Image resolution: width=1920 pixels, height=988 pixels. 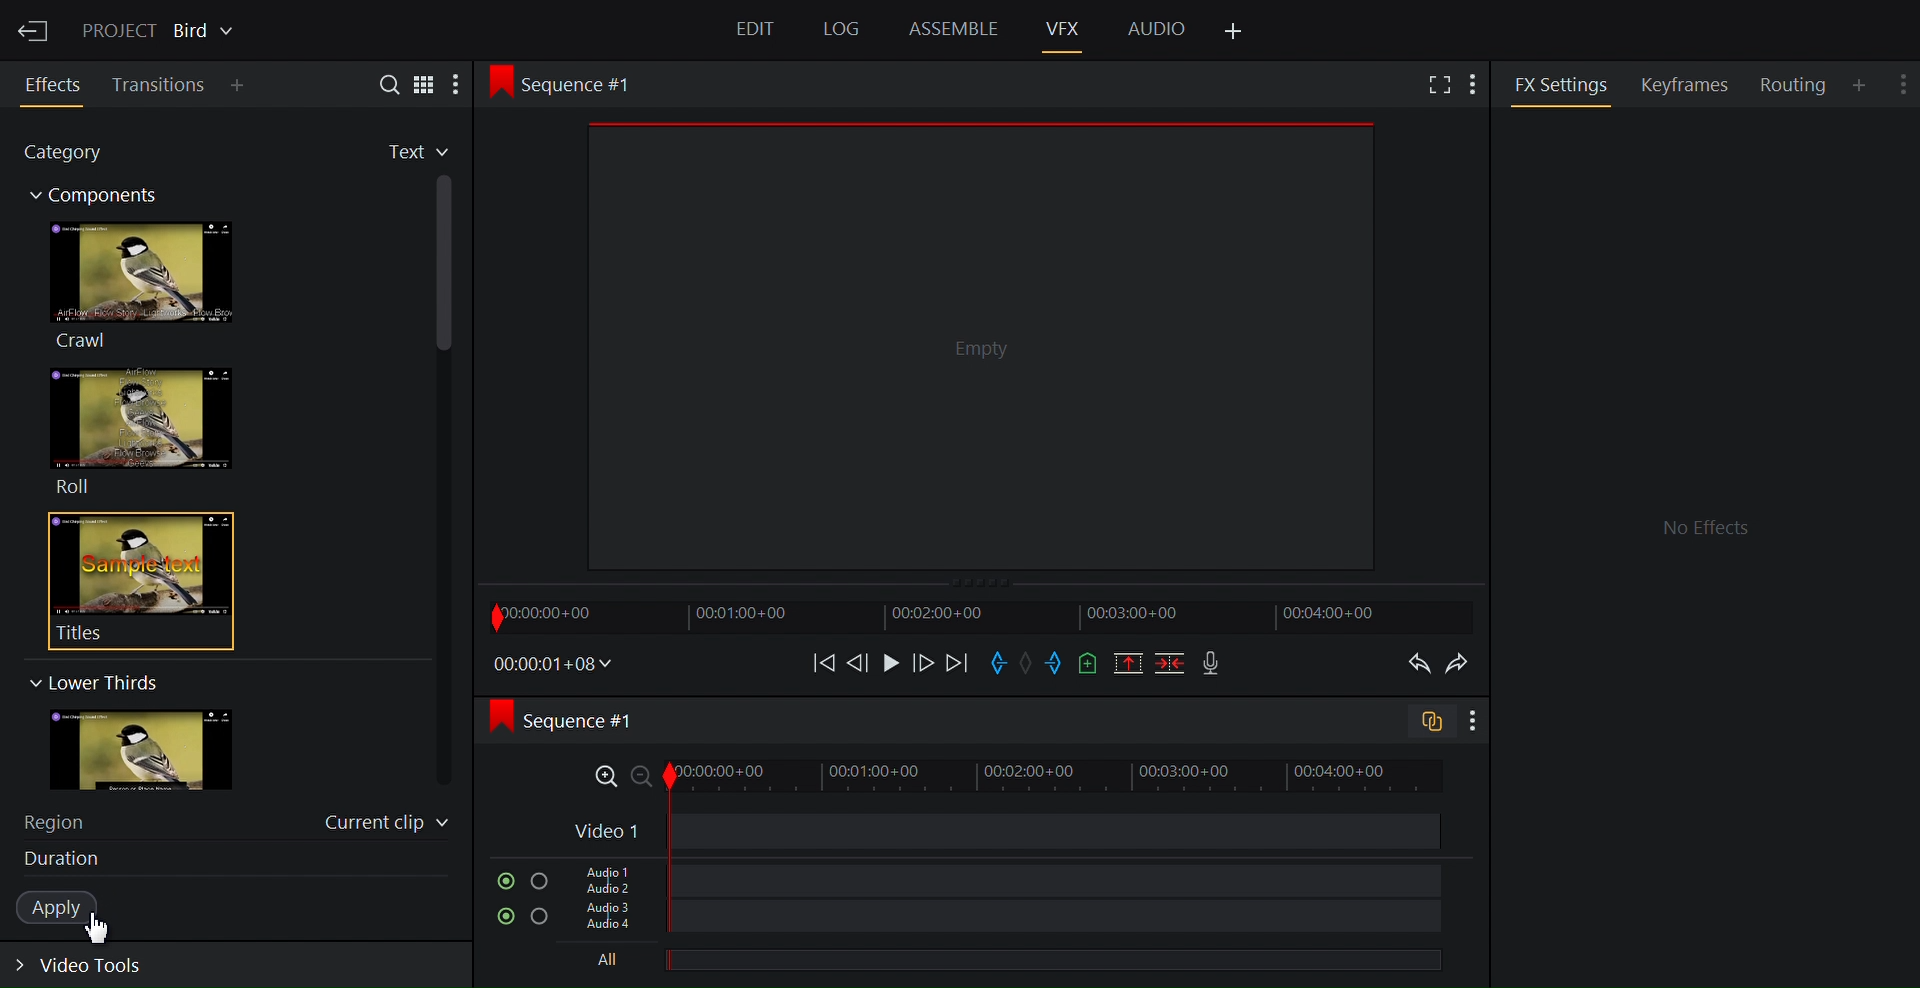 I want to click on Assemble, so click(x=953, y=29).